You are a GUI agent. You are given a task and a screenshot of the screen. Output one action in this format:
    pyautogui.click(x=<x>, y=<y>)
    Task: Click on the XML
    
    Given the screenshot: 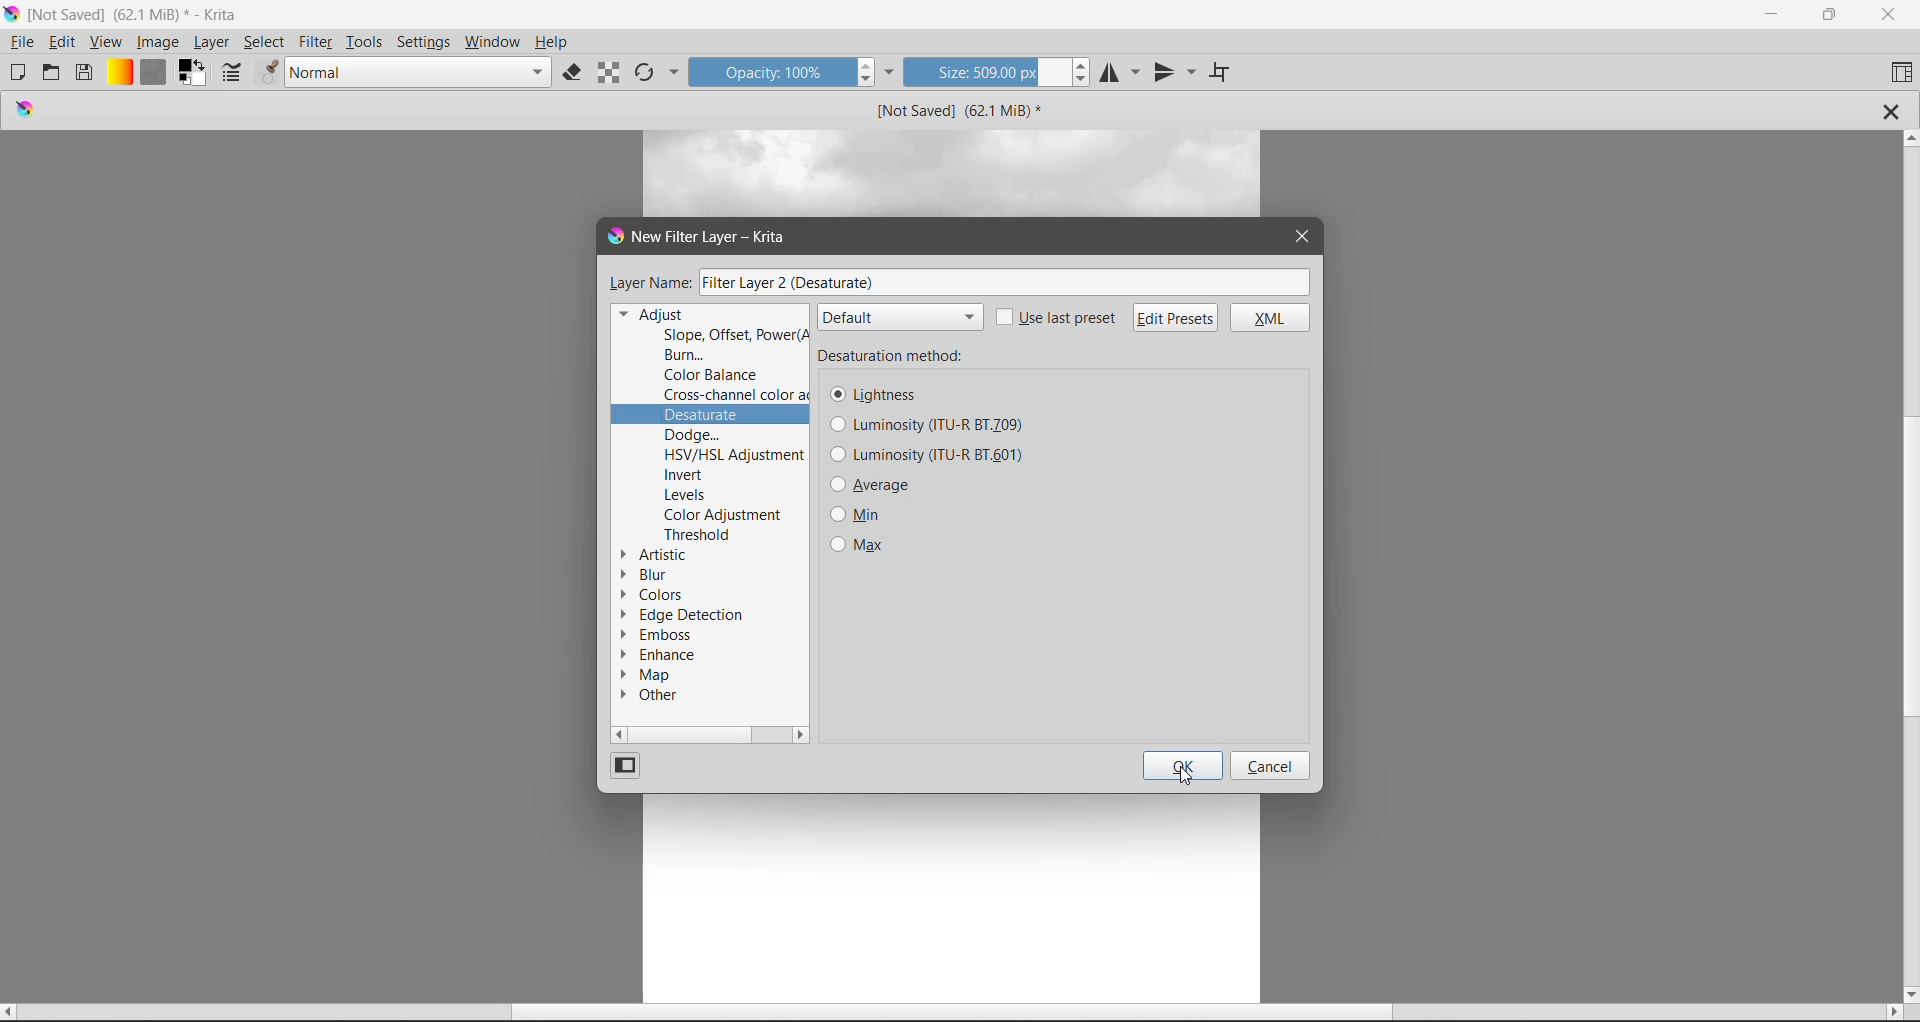 What is the action you would take?
    pyautogui.click(x=1270, y=317)
    